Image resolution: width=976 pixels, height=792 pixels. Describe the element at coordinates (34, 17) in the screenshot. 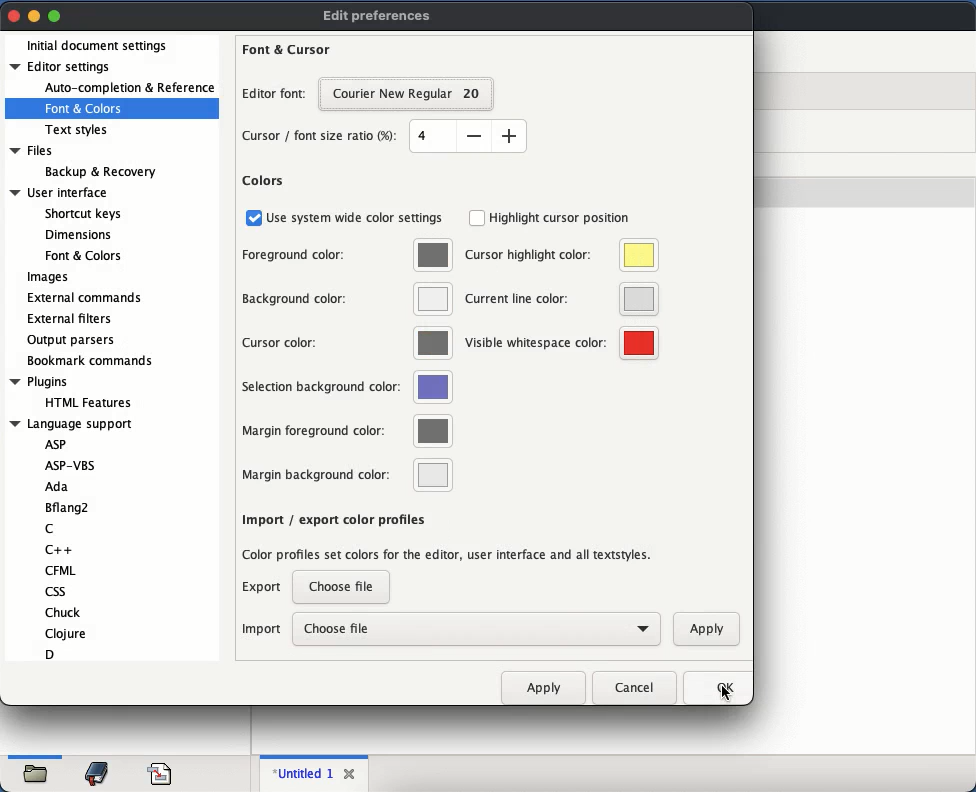

I see `minimize` at that location.